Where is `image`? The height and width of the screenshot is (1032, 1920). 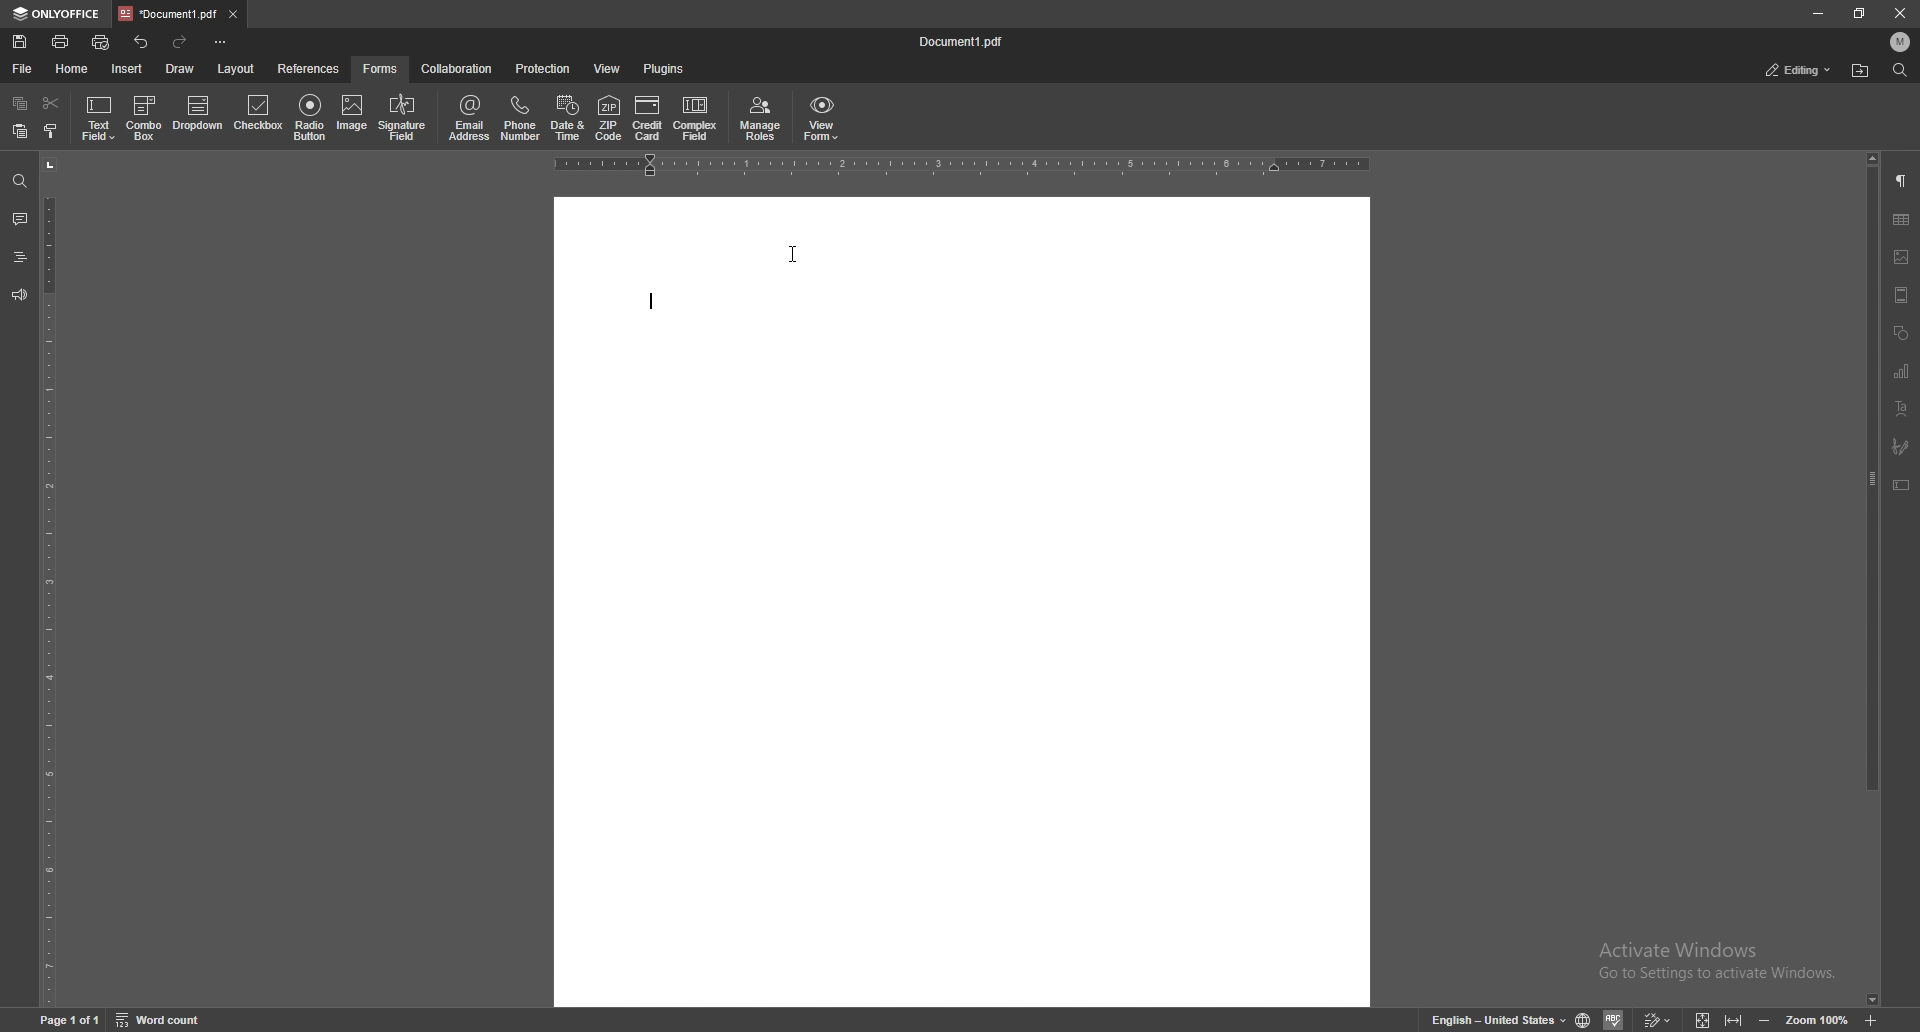 image is located at coordinates (1902, 258).